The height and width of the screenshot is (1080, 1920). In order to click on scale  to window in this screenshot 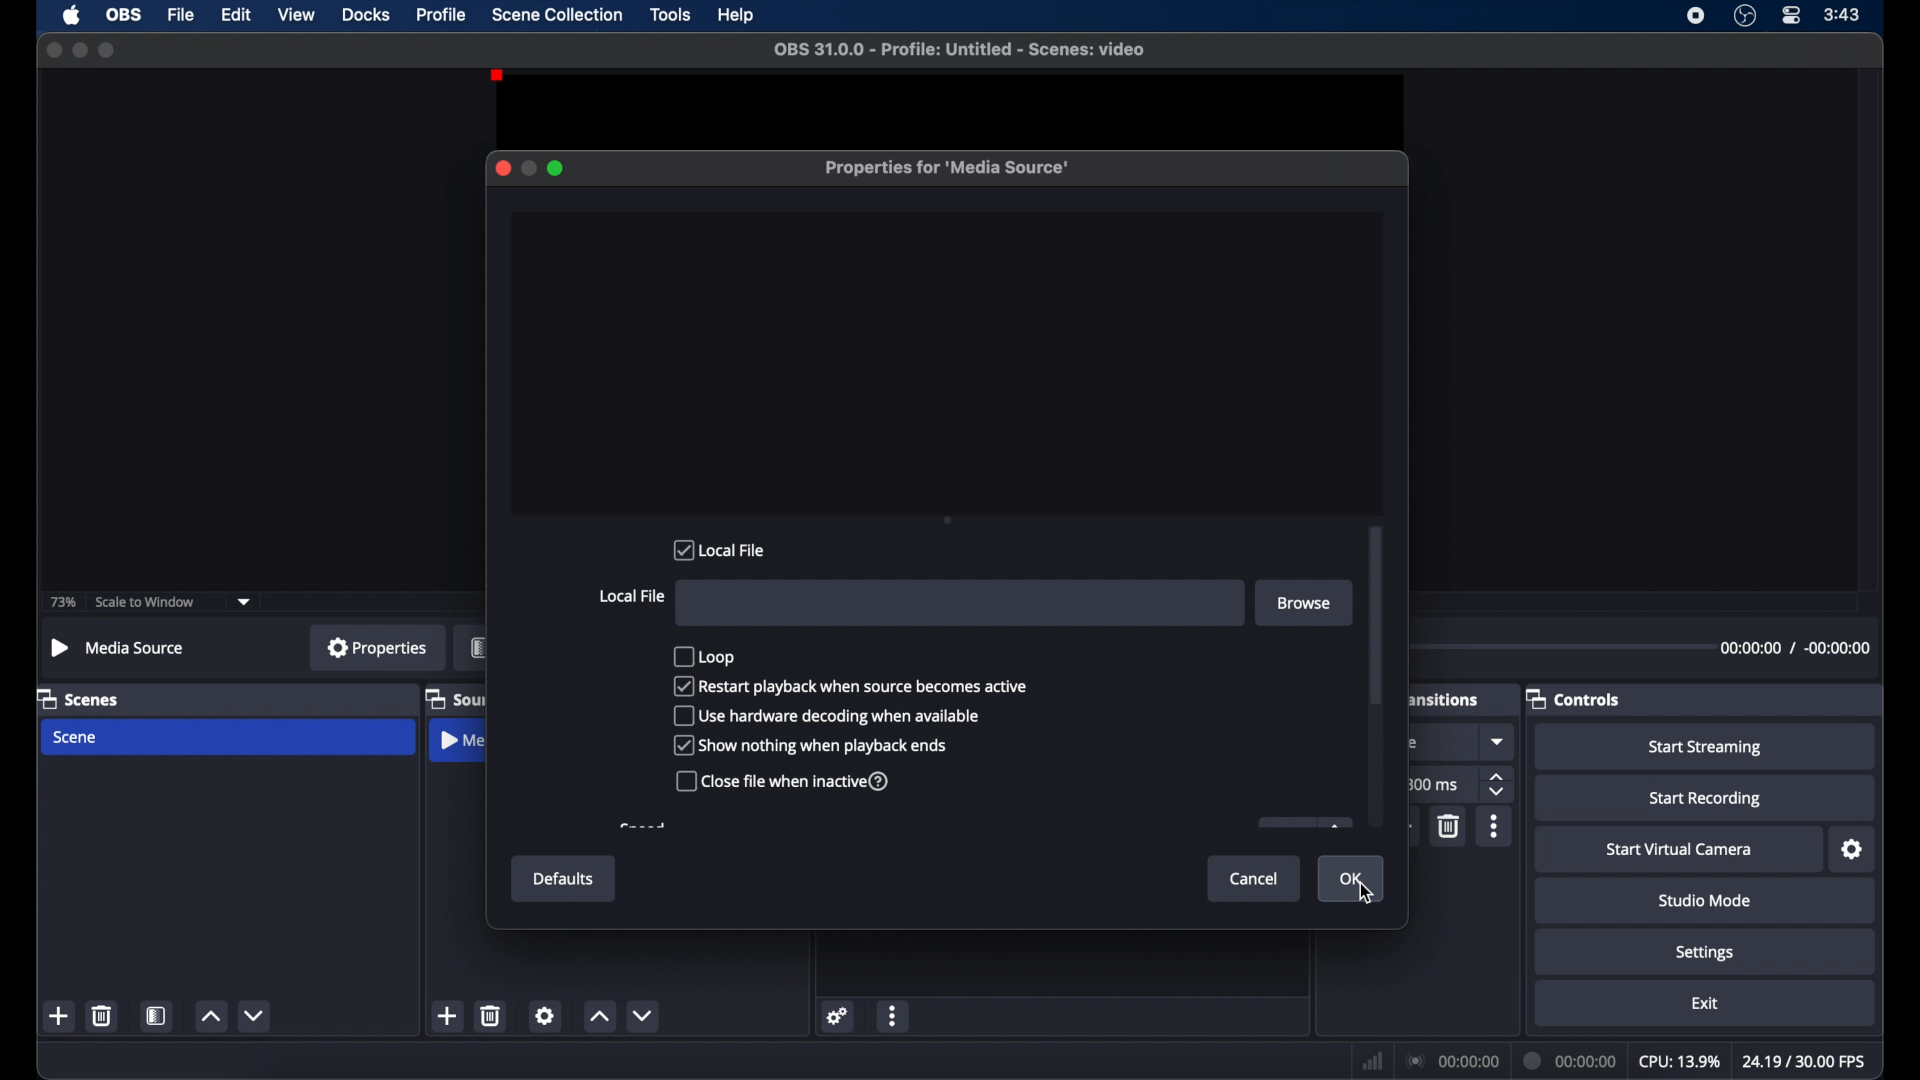, I will do `click(145, 603)`.